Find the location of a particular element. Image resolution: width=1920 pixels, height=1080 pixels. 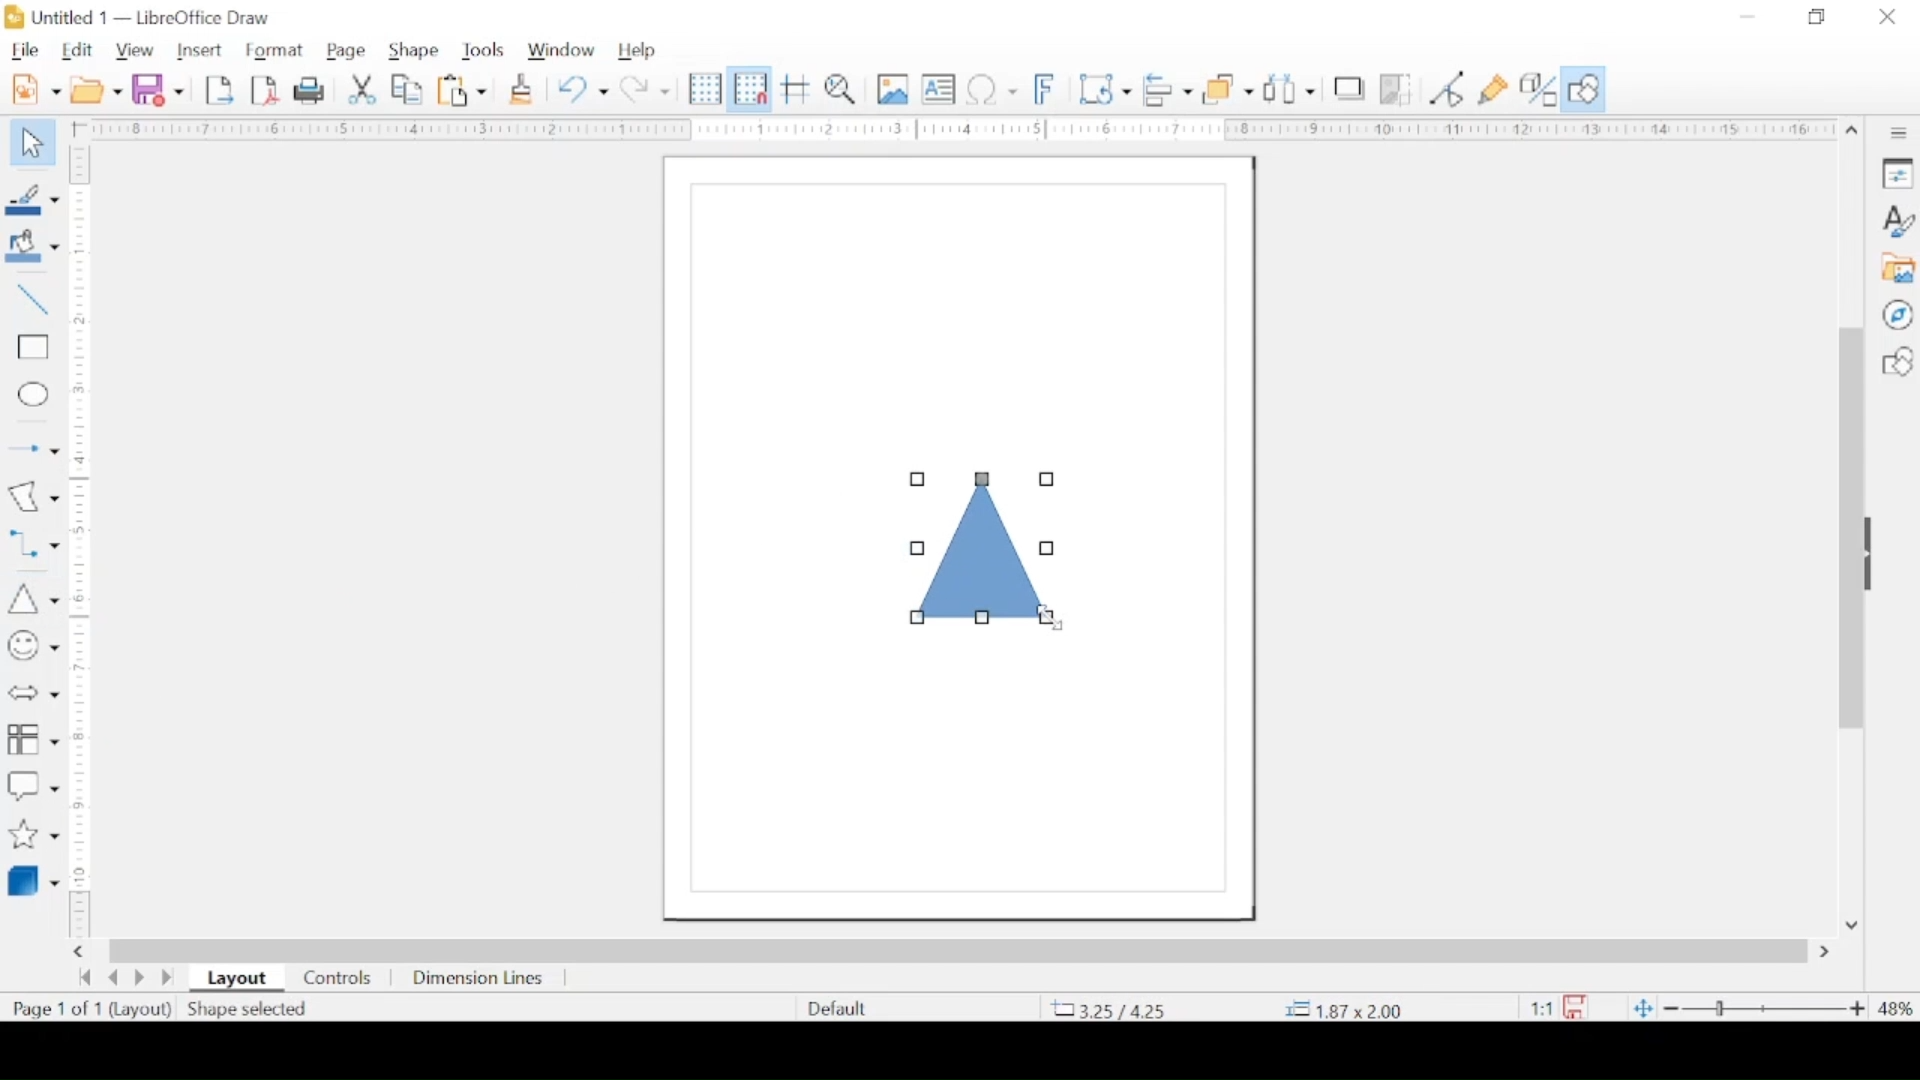

page is located at coordinates (349, 49).